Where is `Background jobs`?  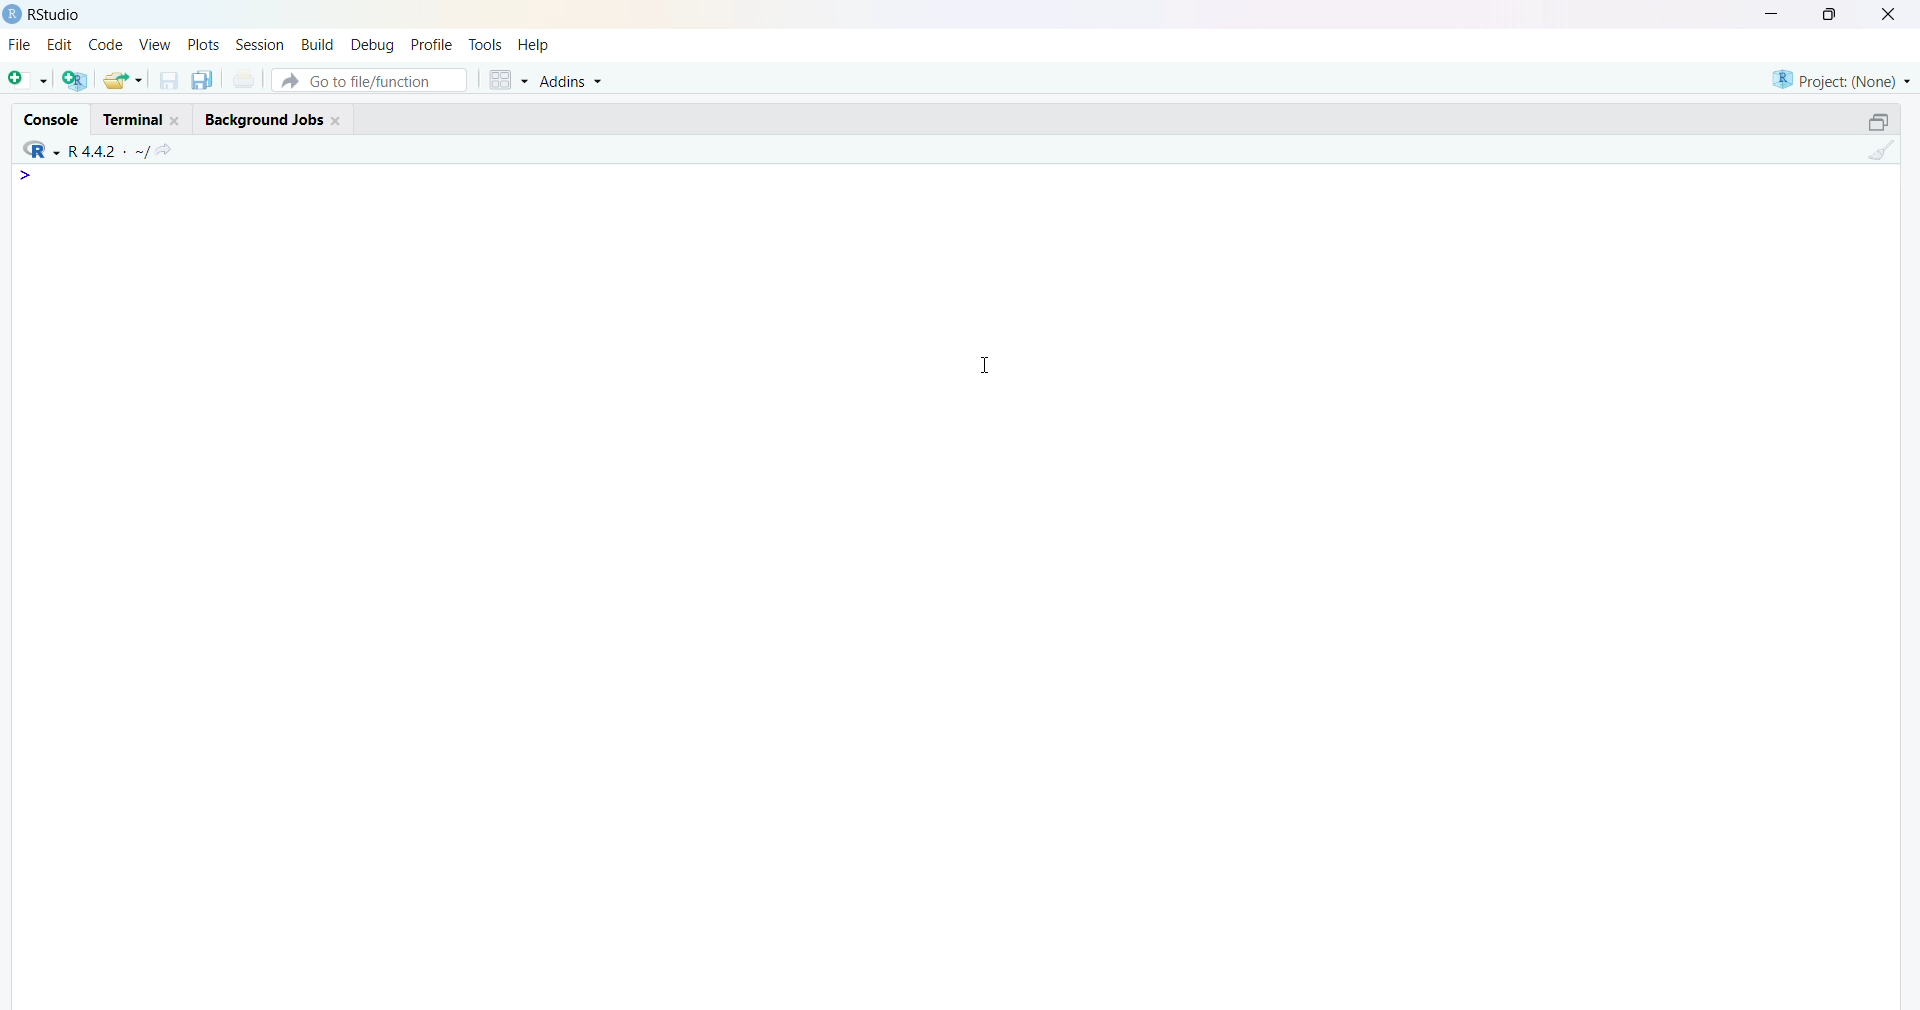 Background jobs is located at coordinates (263, 122).